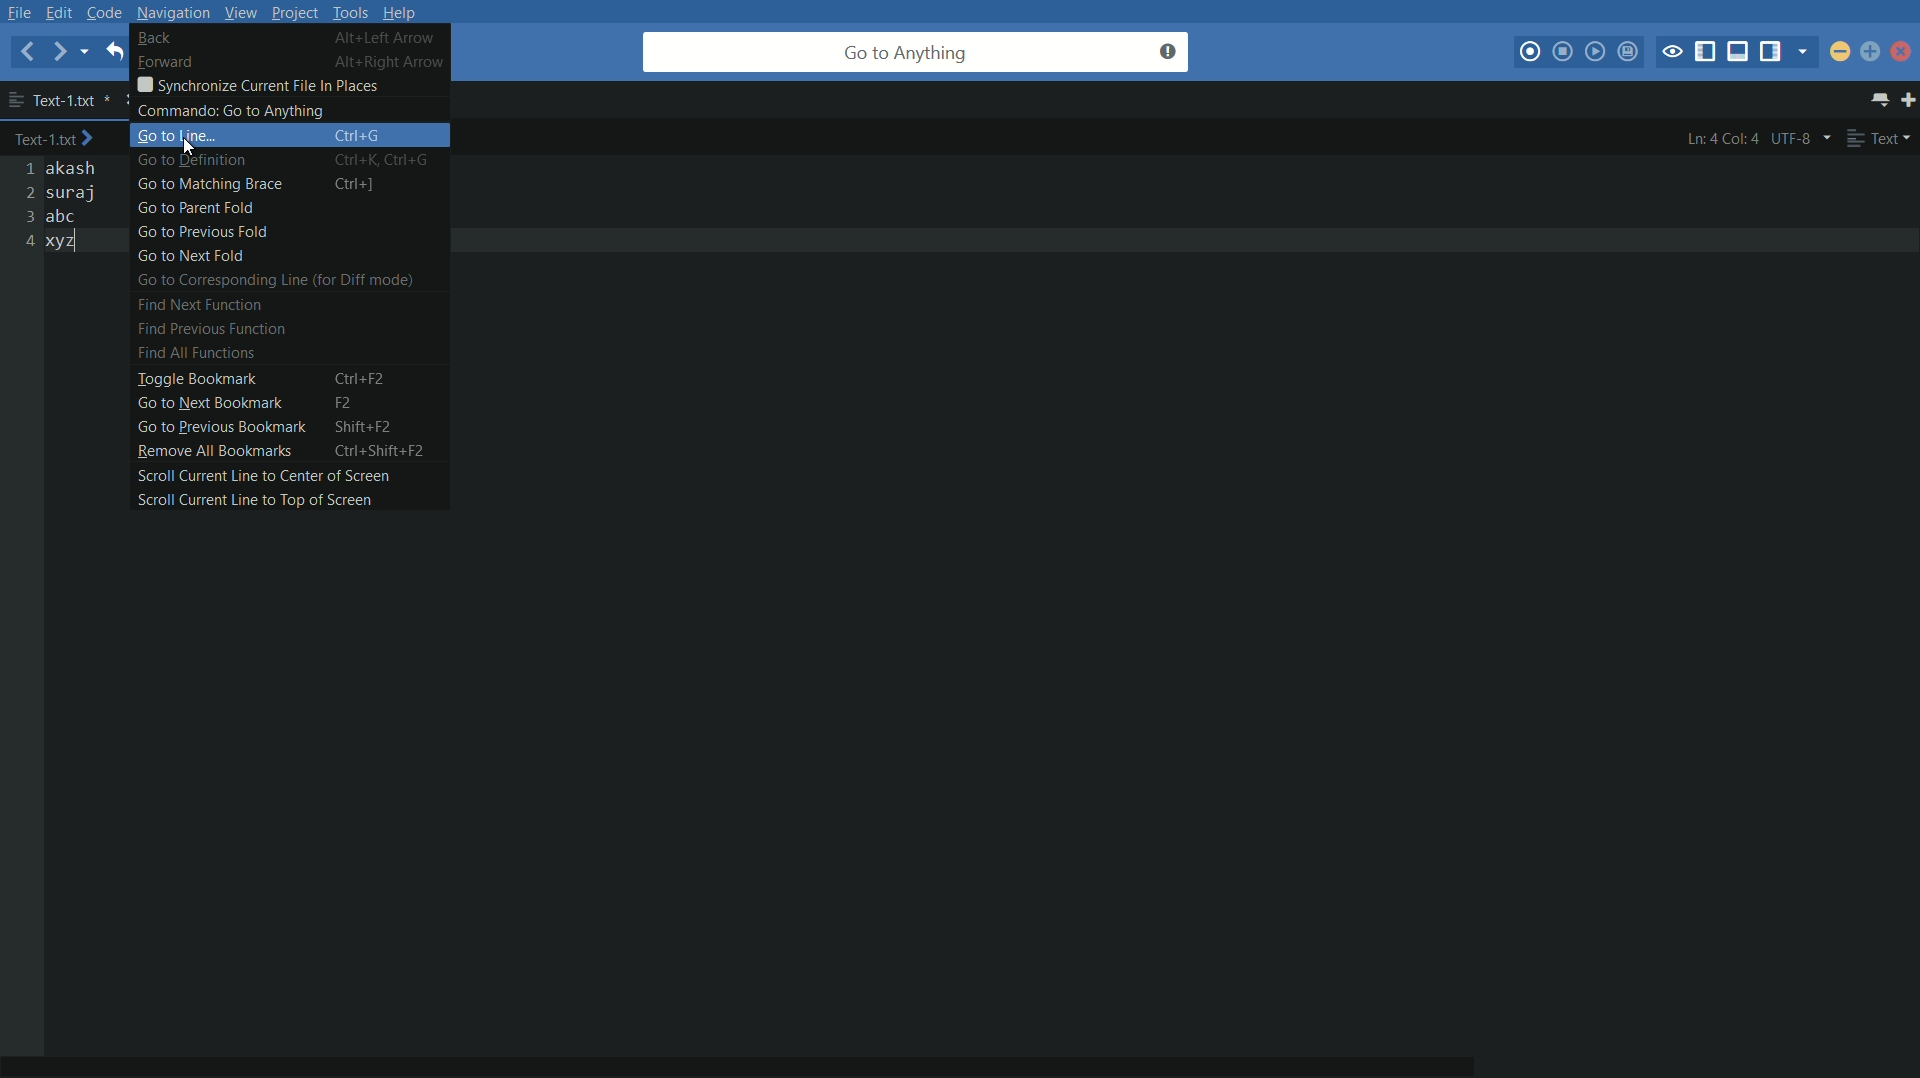  I want to click on text, so click(1880, 139).